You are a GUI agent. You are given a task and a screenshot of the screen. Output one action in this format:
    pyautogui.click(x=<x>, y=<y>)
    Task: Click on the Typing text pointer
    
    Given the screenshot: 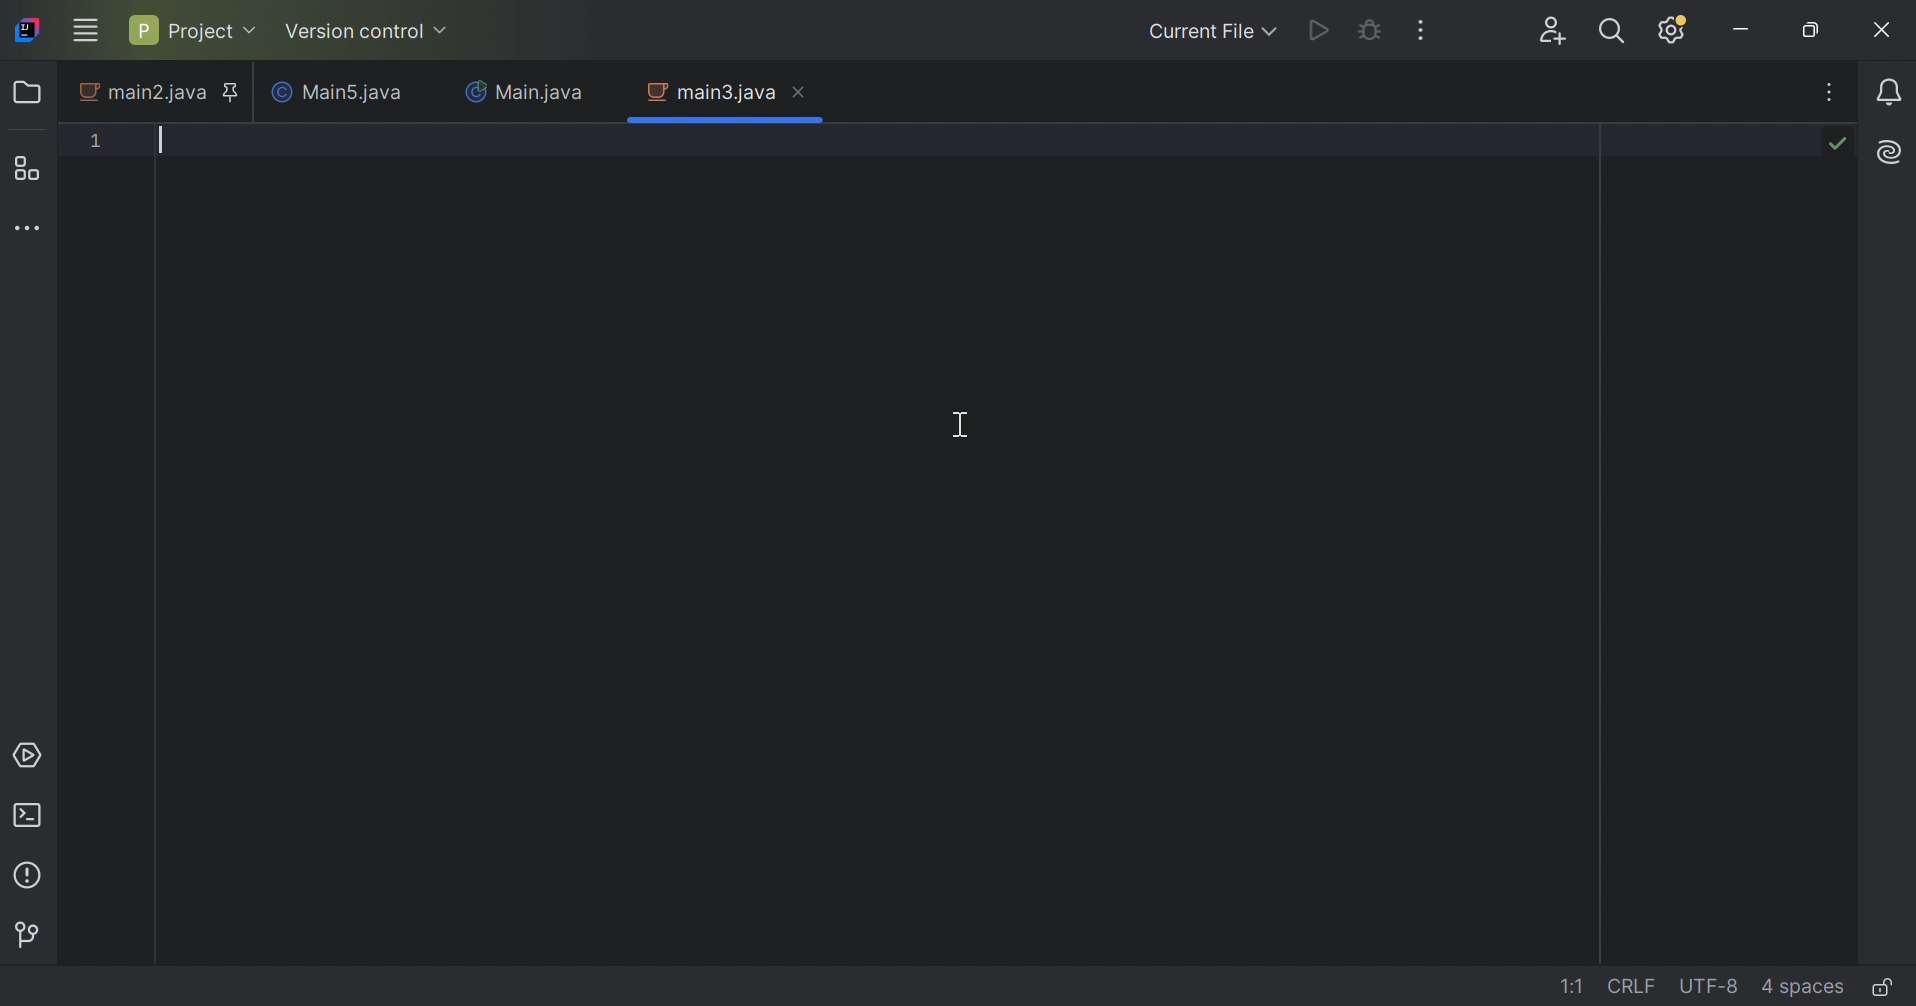 What is the action you would take?
    pyautogui.click(x=158, y=139)
    